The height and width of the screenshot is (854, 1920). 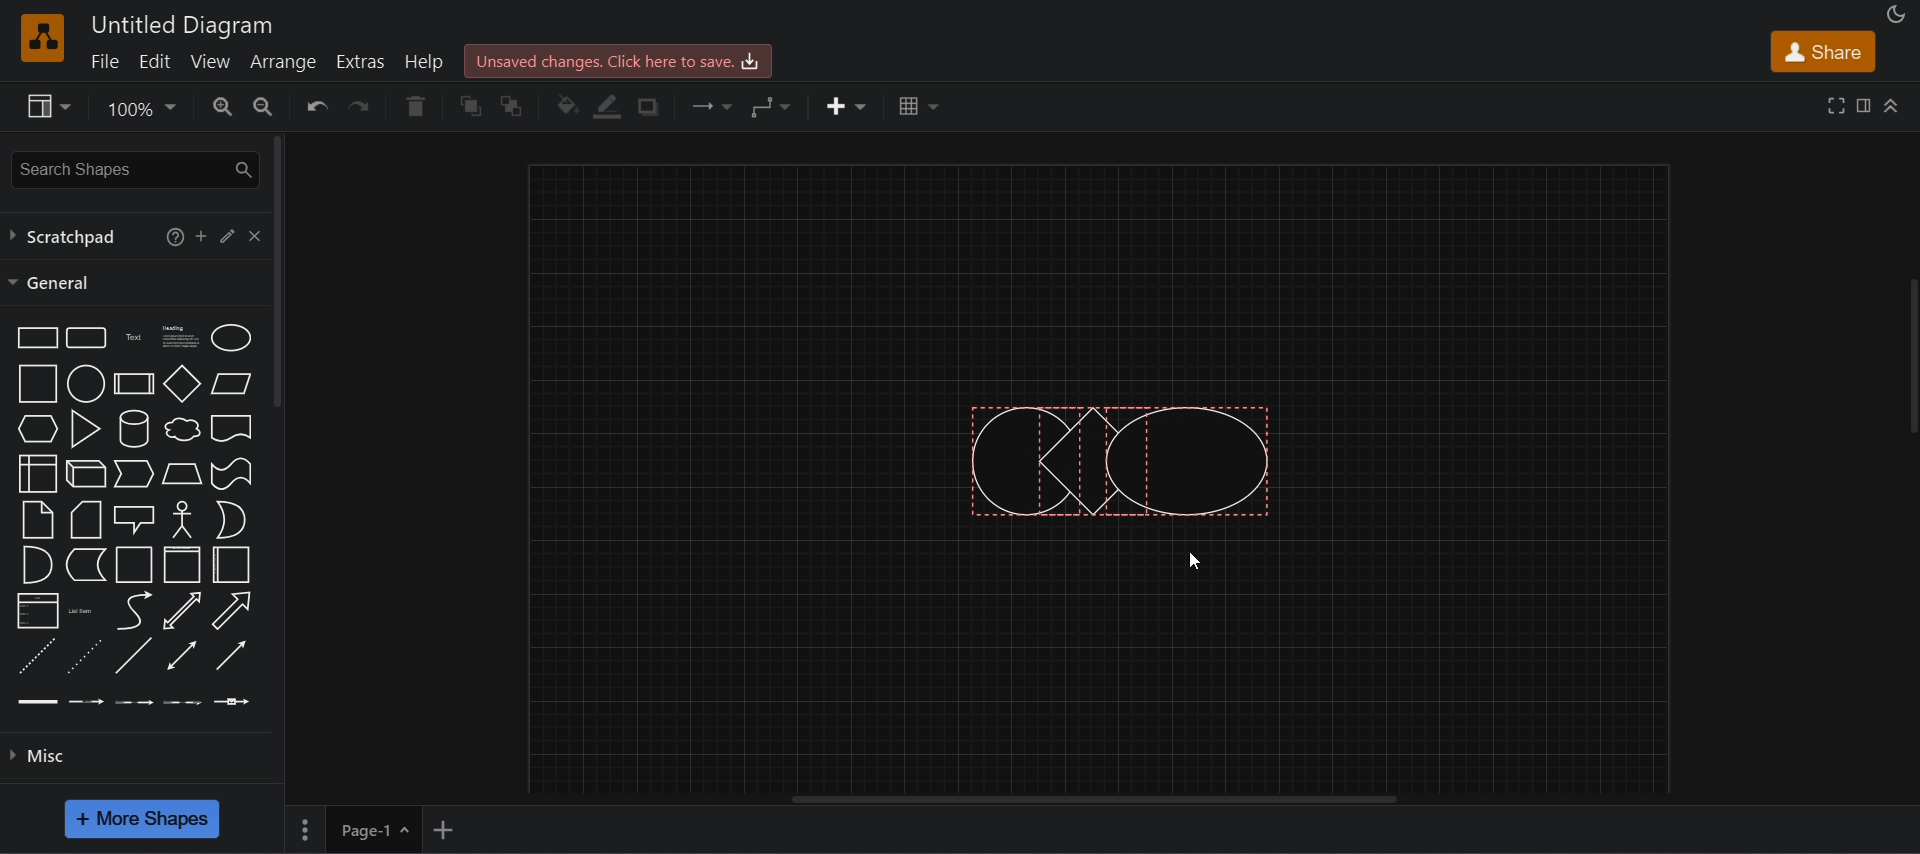 What do you see at coordinates (132, 655) in the screenshot?
I see `line` at bounding box center [132, 655].